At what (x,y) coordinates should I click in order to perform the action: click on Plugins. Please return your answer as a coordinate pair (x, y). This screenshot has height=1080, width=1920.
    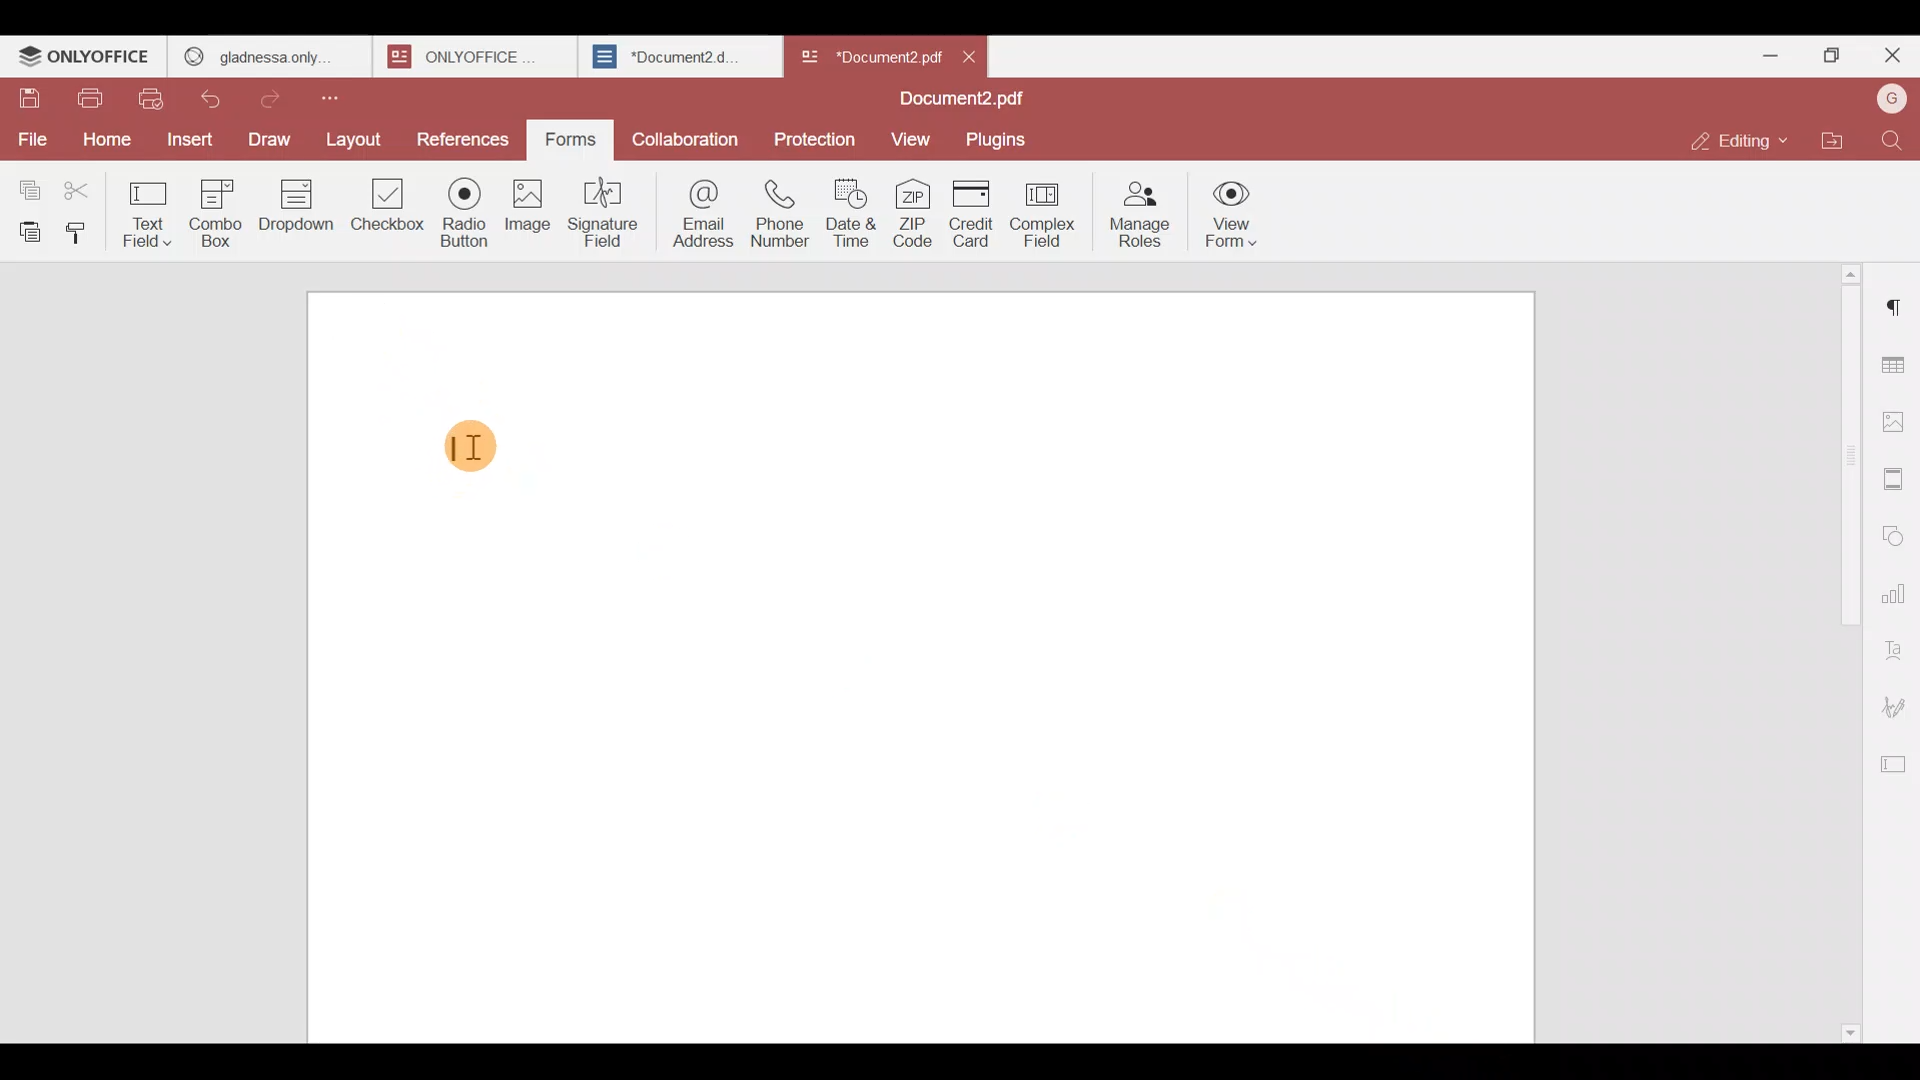
    Looking at the image, I should click on (997, 138).